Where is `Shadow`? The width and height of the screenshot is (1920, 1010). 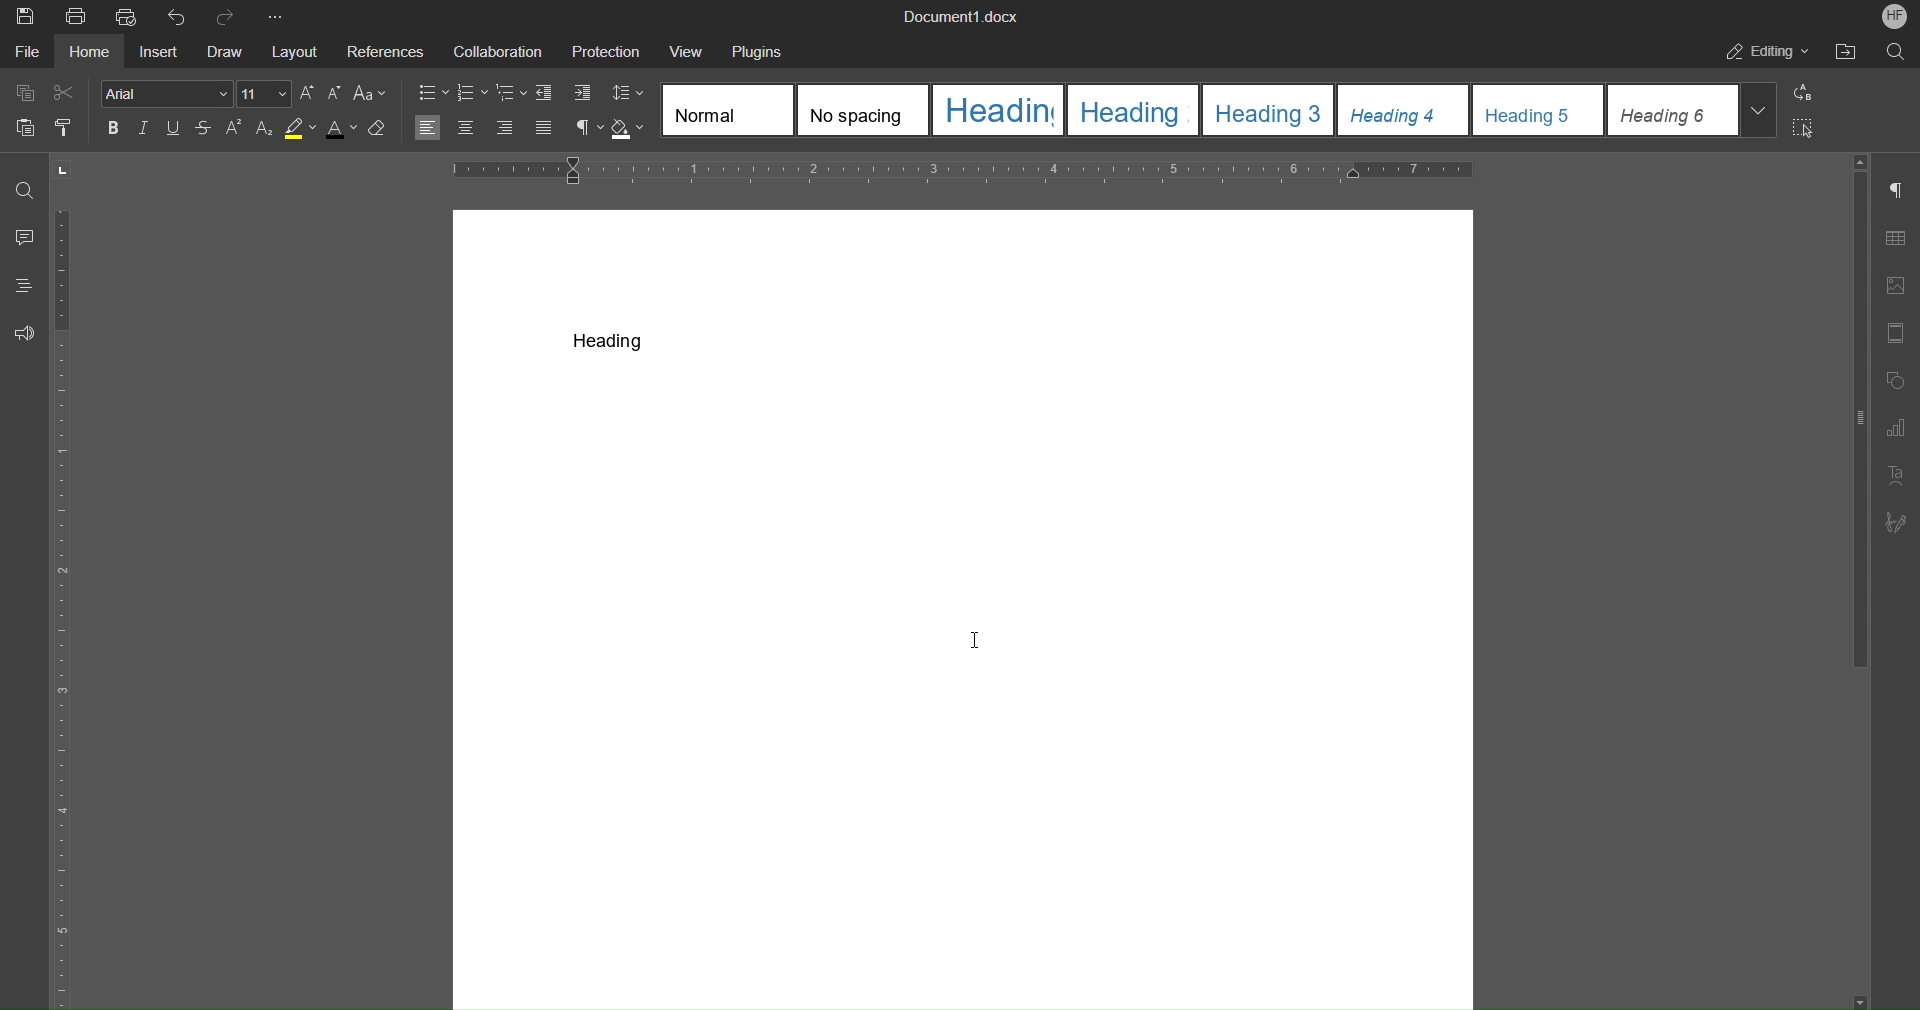 Shadow is located at coordinates (629, 130).